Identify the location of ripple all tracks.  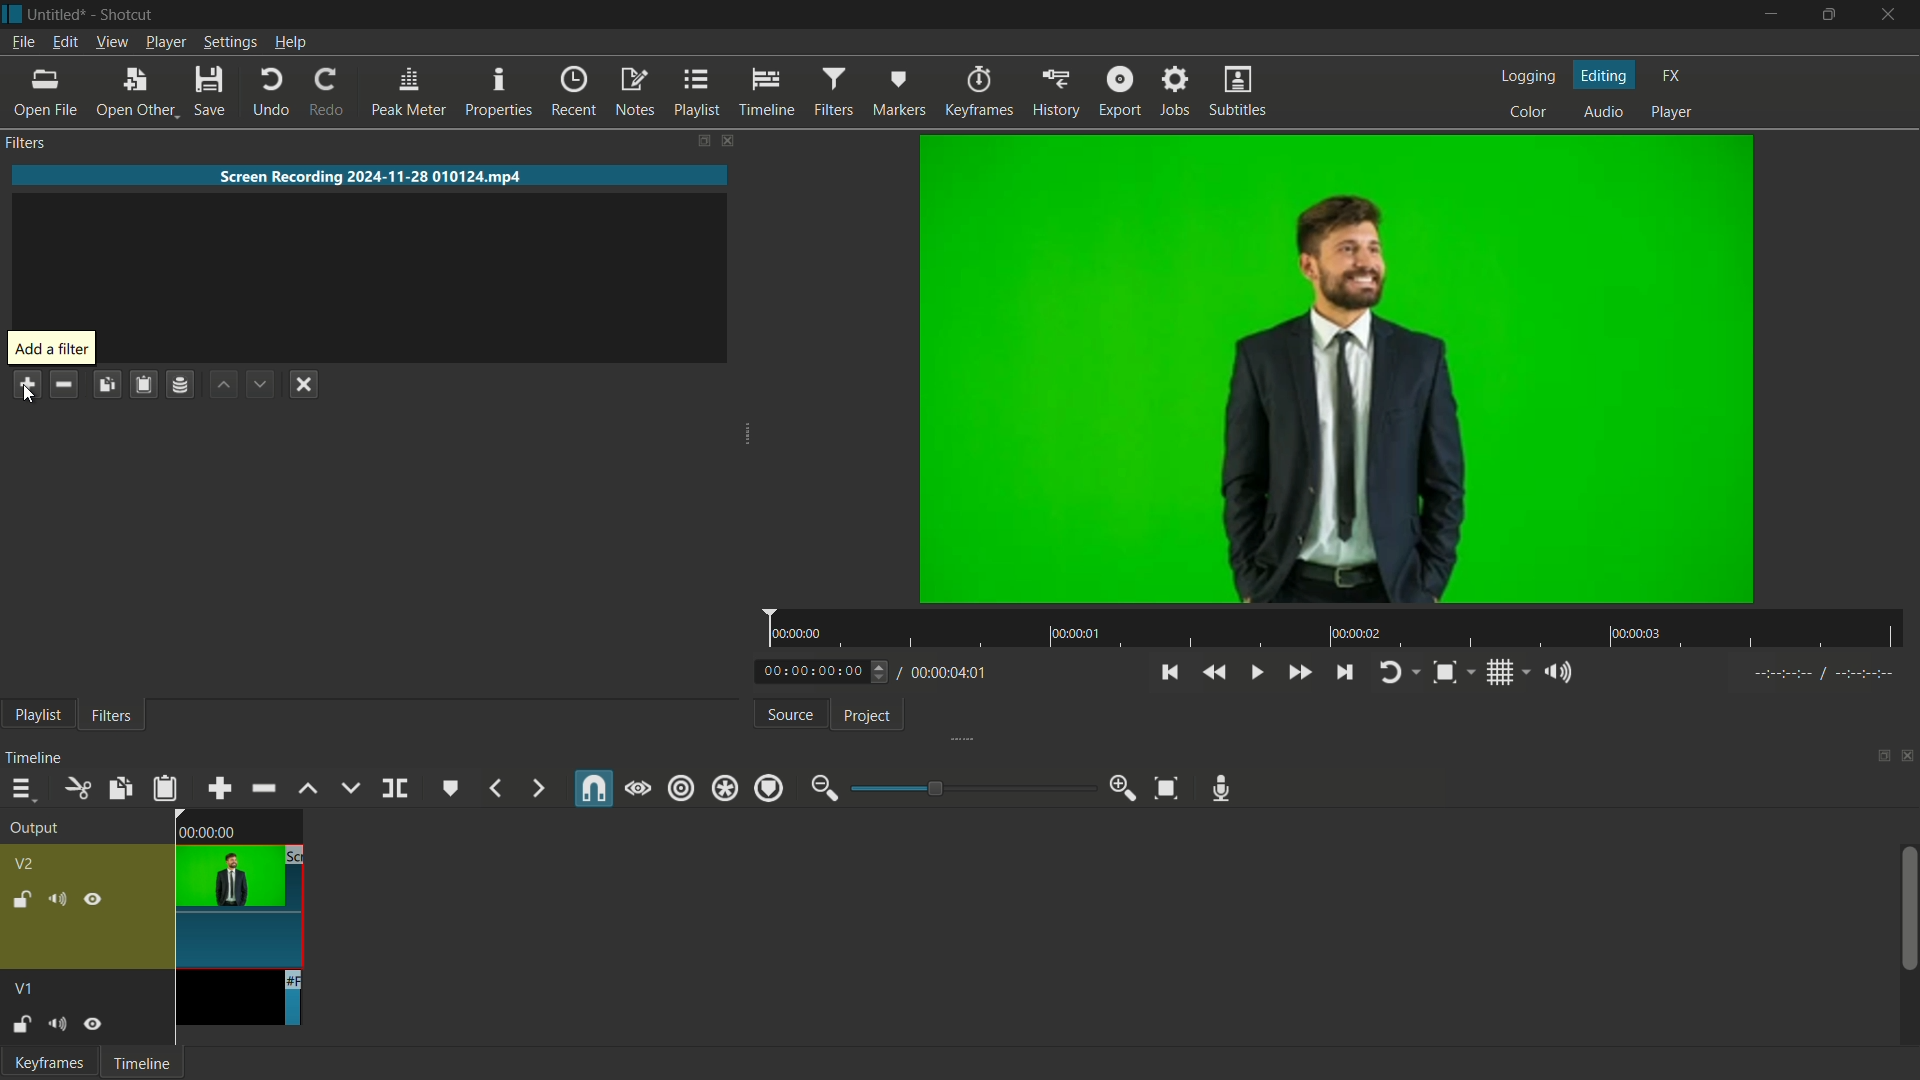
(723, 788).